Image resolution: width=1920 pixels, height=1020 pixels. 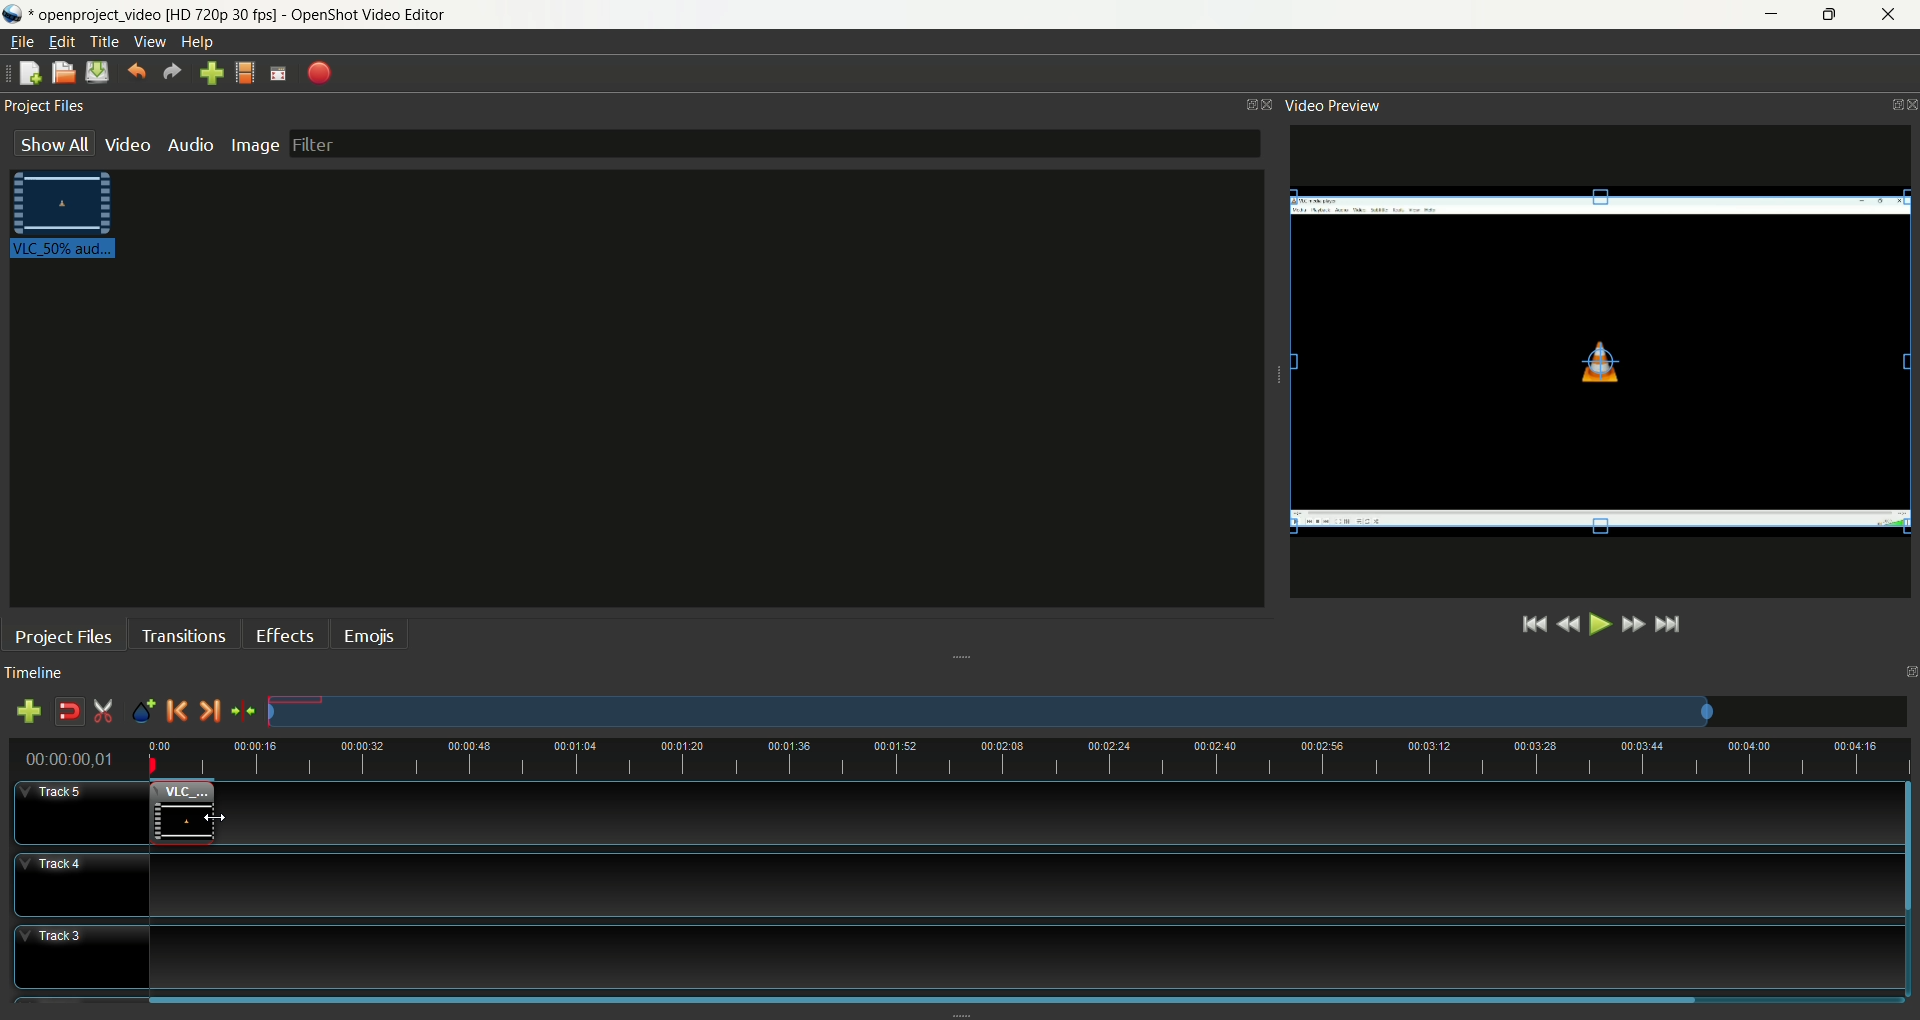 What do you see at coordinates (1601, 363) in the screenshot?
I see `video clip` at bounding box center [1601, 363].